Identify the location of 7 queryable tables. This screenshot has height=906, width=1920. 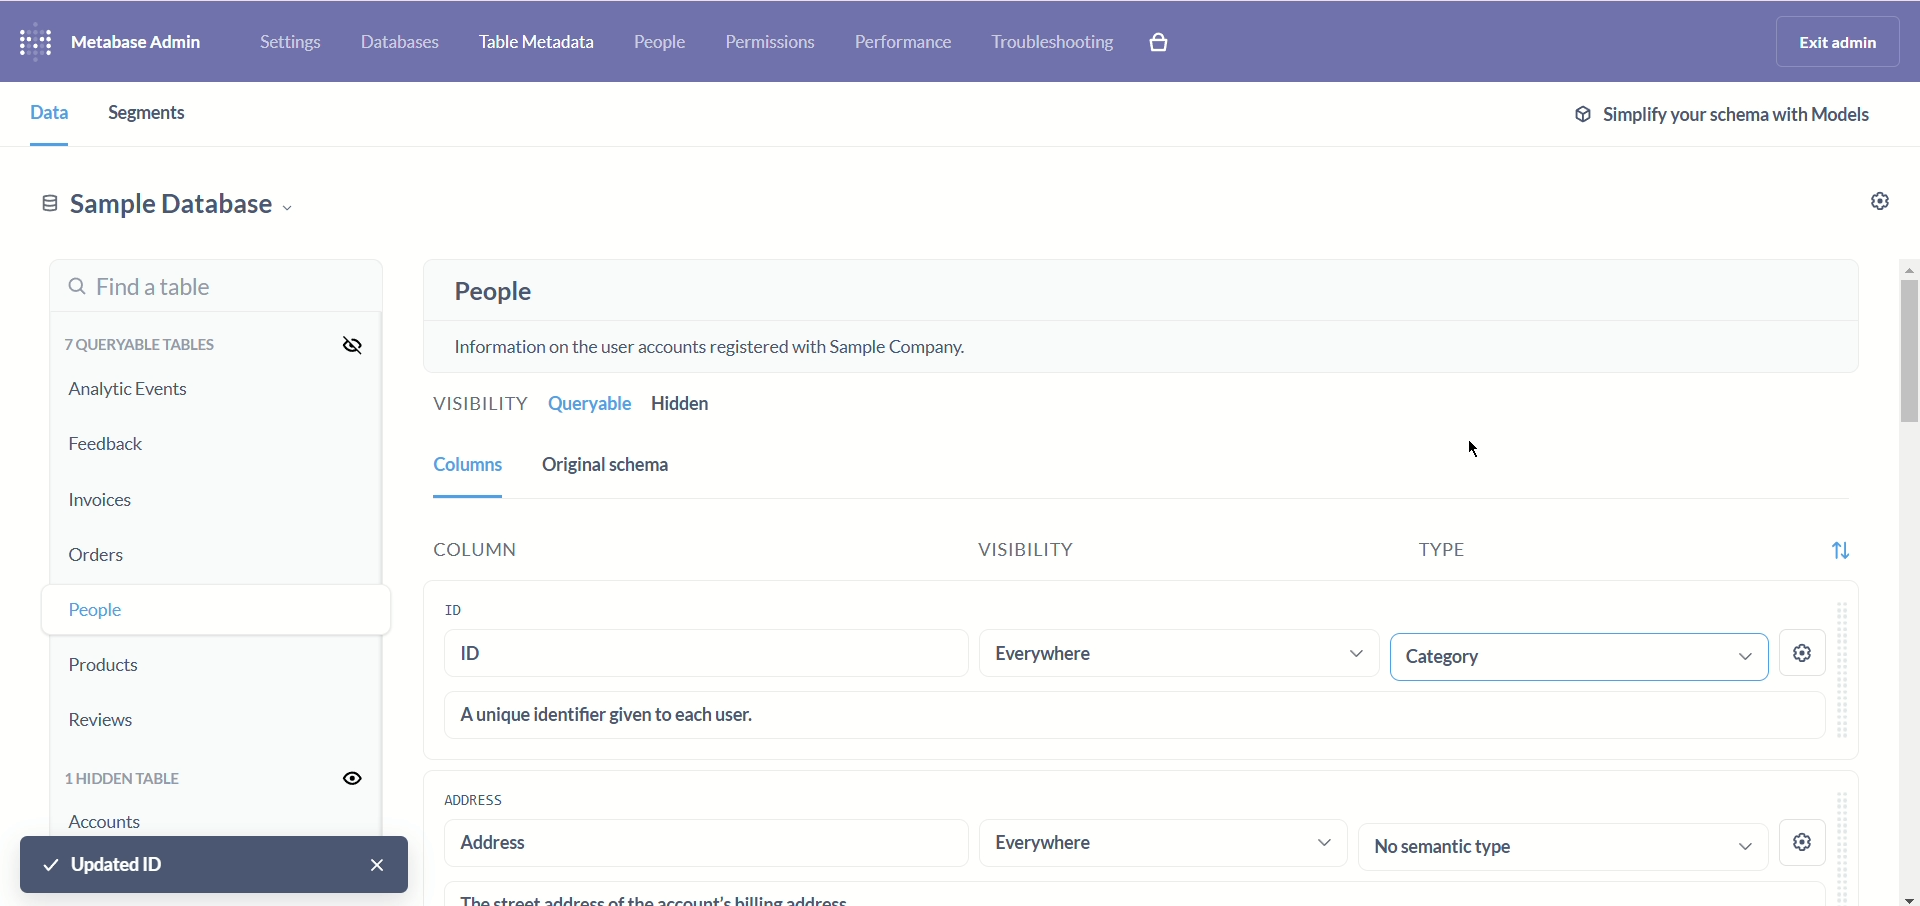
(136, 344).